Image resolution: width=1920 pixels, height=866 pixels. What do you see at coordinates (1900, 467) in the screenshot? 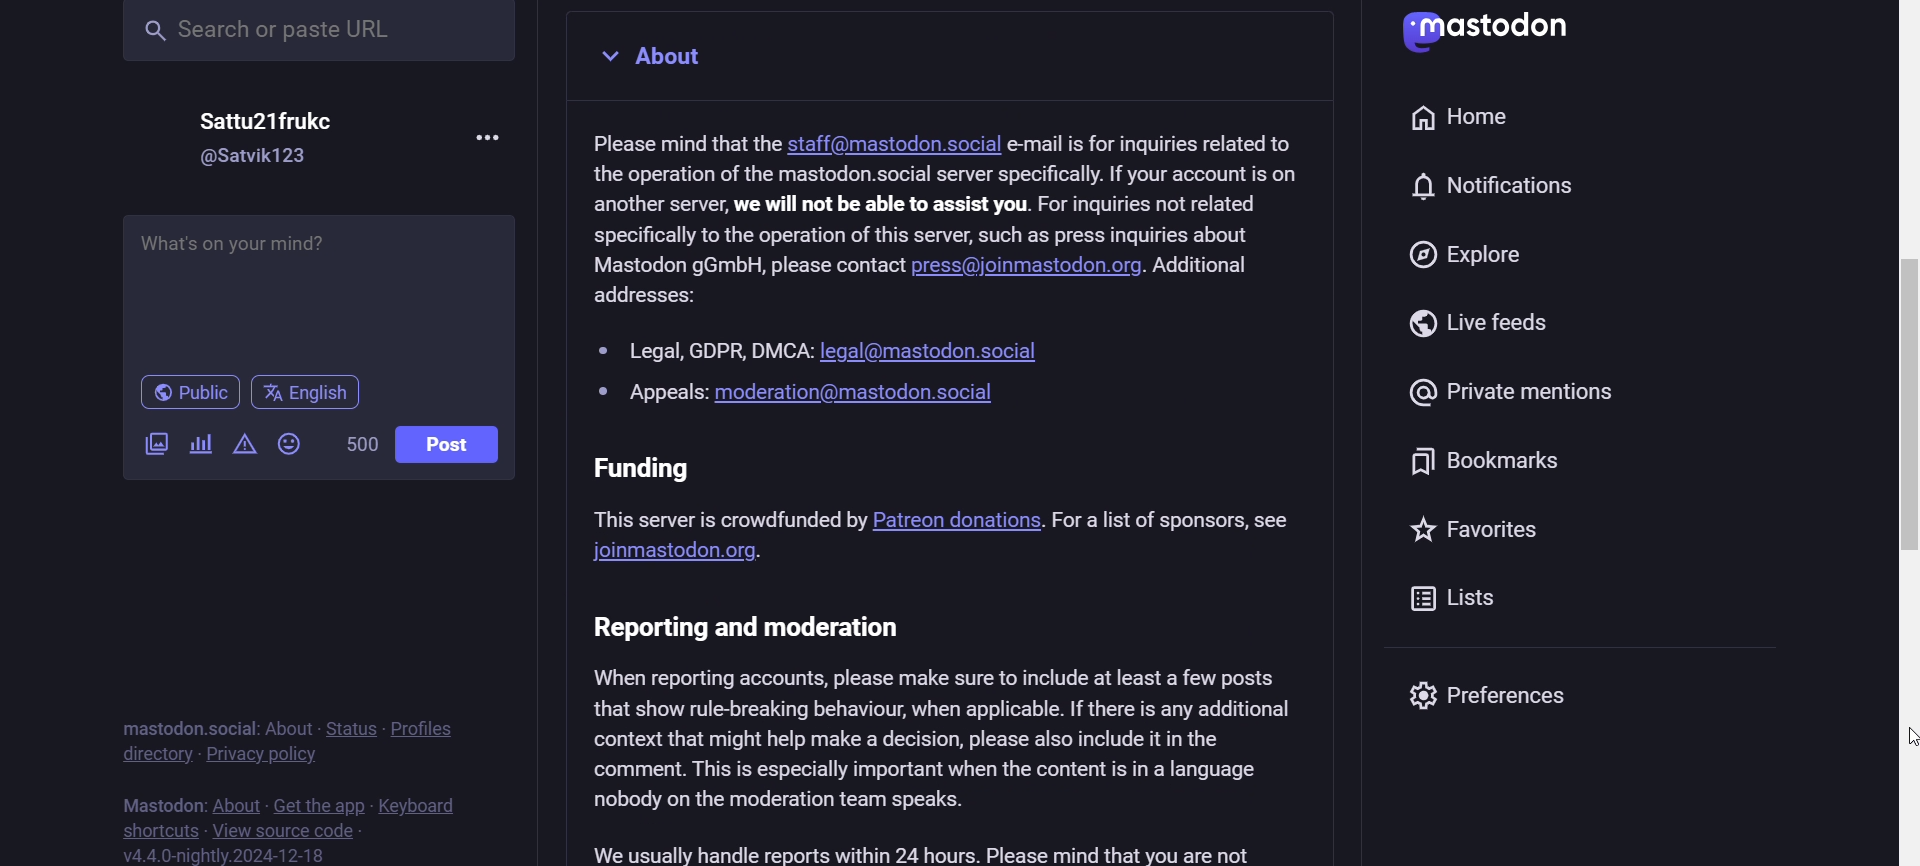
I see `slider` at bounding box center [1900, 467].